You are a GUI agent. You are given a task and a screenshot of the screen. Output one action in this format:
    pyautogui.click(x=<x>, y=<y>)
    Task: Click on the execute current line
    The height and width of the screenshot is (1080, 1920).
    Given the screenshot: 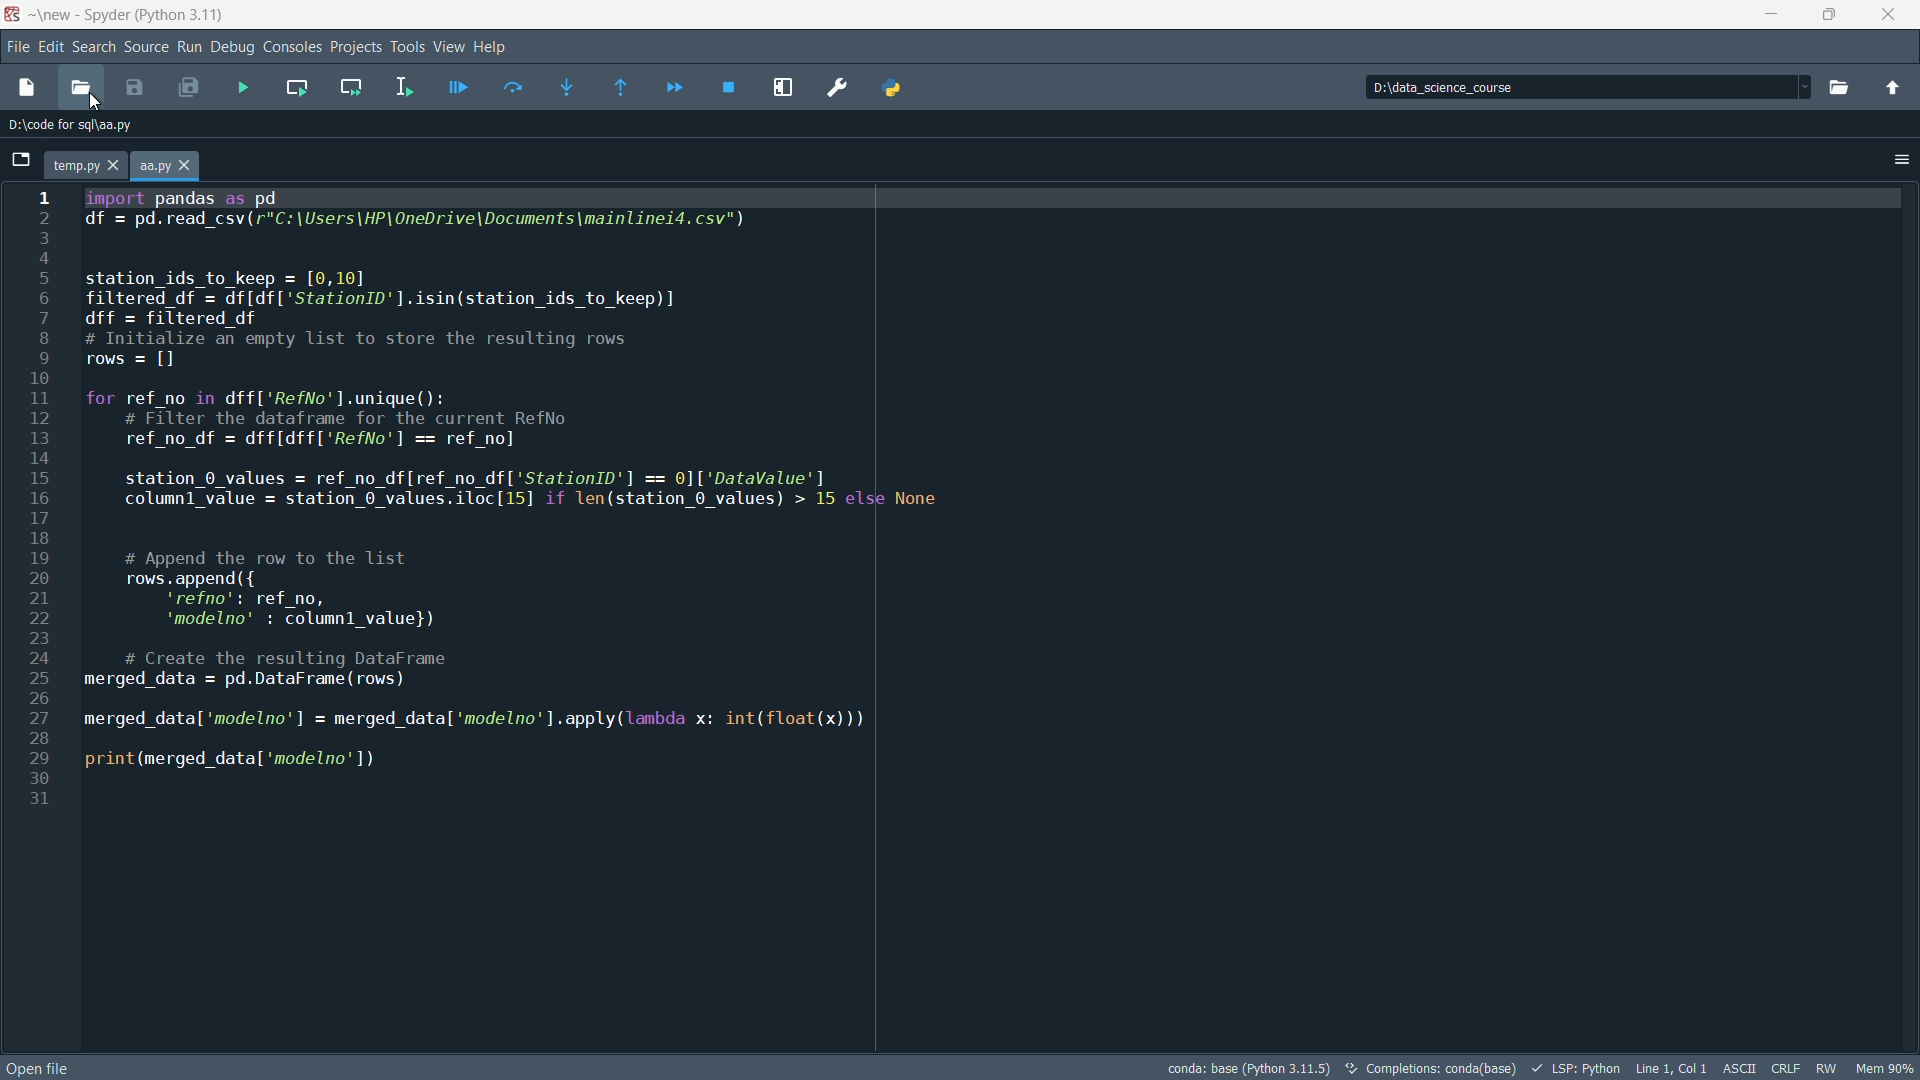 What is the action you would take?
    pyautogui.click(x=514, y=88)
    